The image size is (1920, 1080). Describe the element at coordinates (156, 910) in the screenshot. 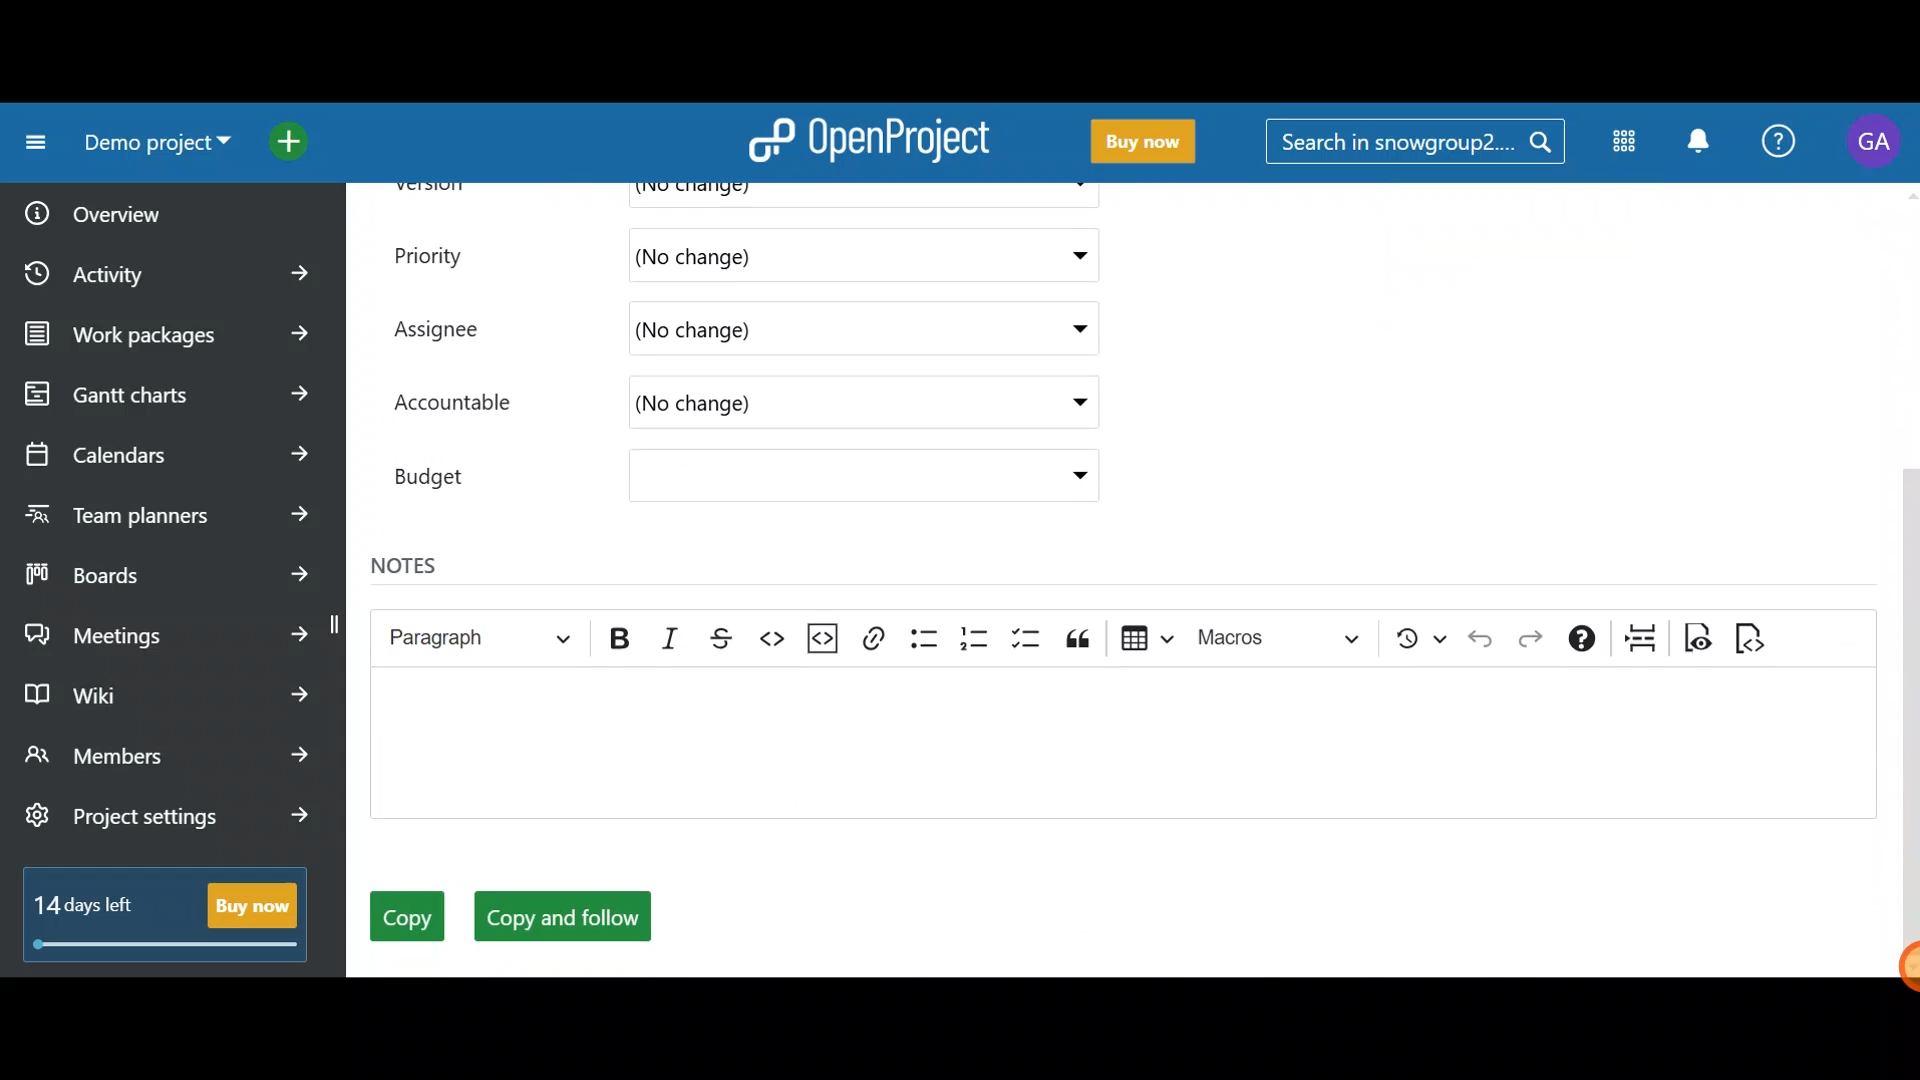

I see `14 days left - Buy now` at that location.